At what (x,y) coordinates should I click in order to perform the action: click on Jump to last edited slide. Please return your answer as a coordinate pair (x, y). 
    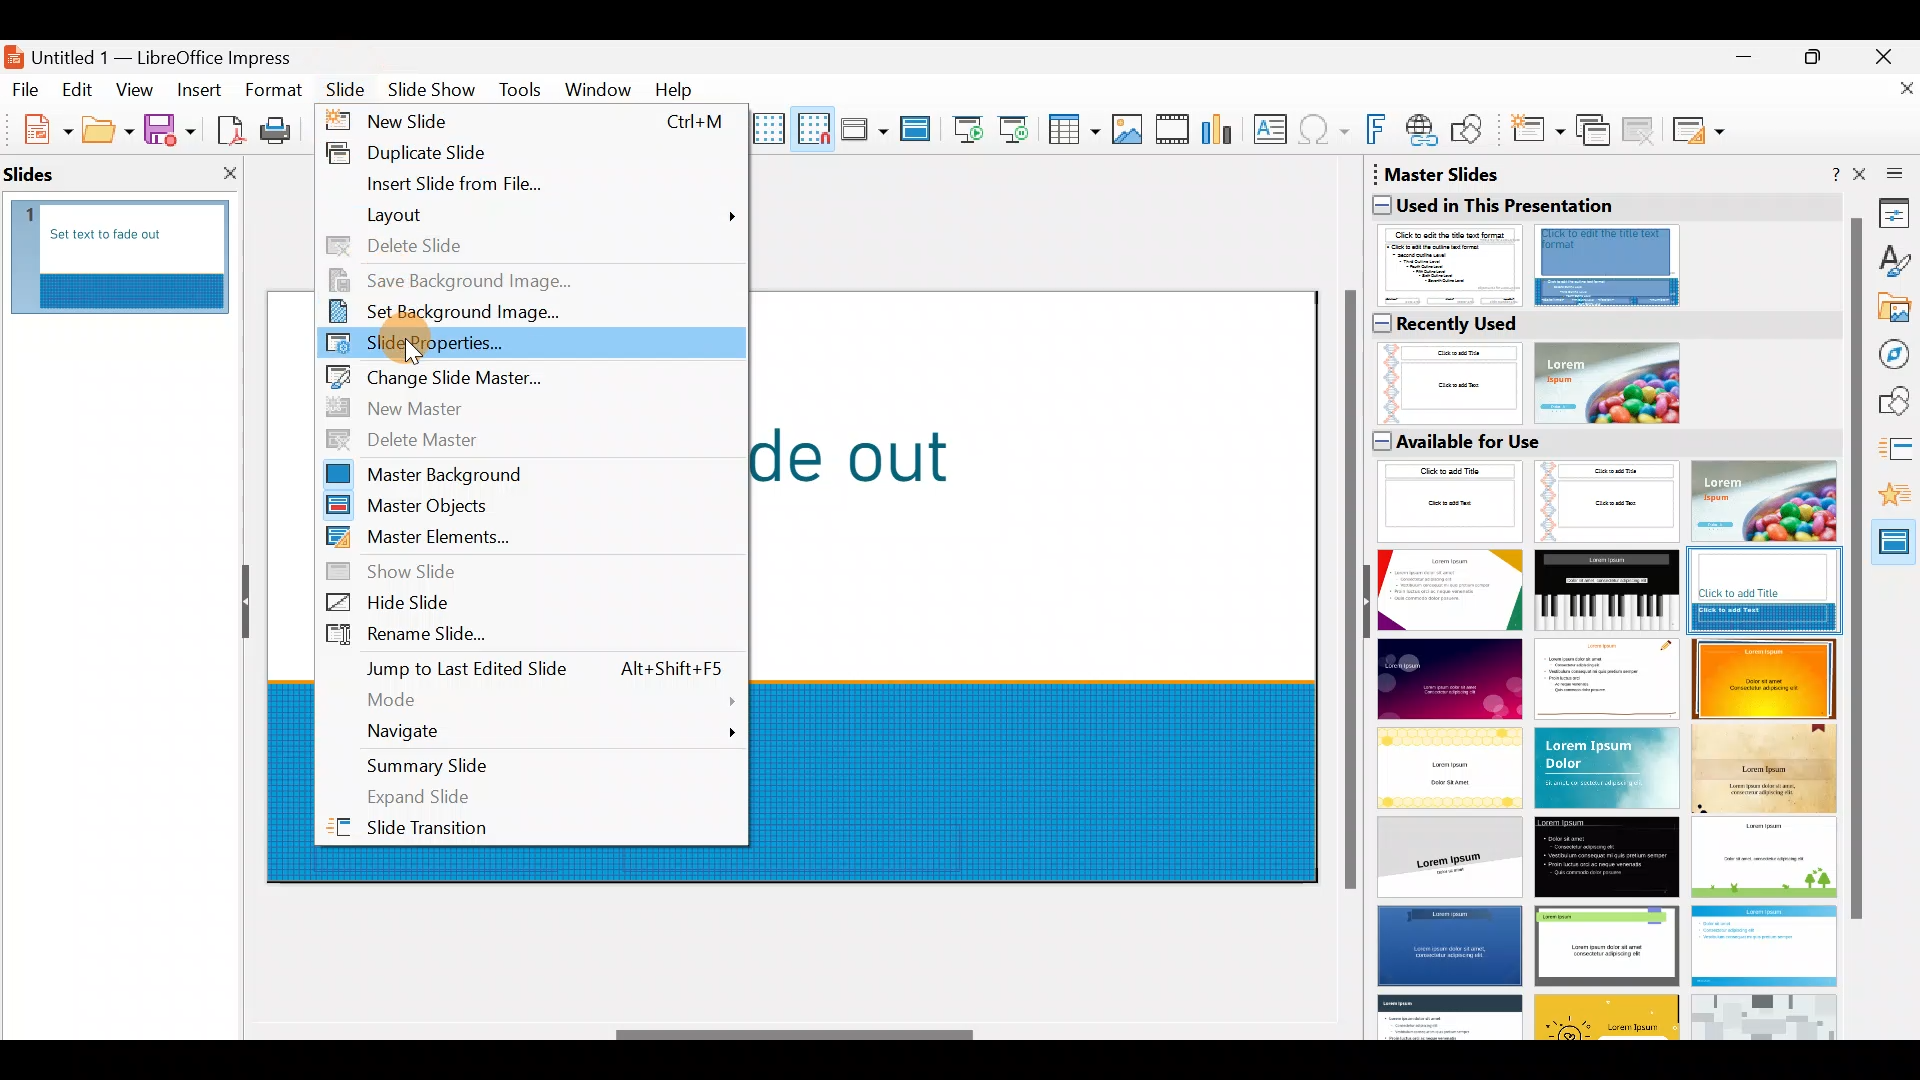
    Looking at the image, I should click on (536, 670).